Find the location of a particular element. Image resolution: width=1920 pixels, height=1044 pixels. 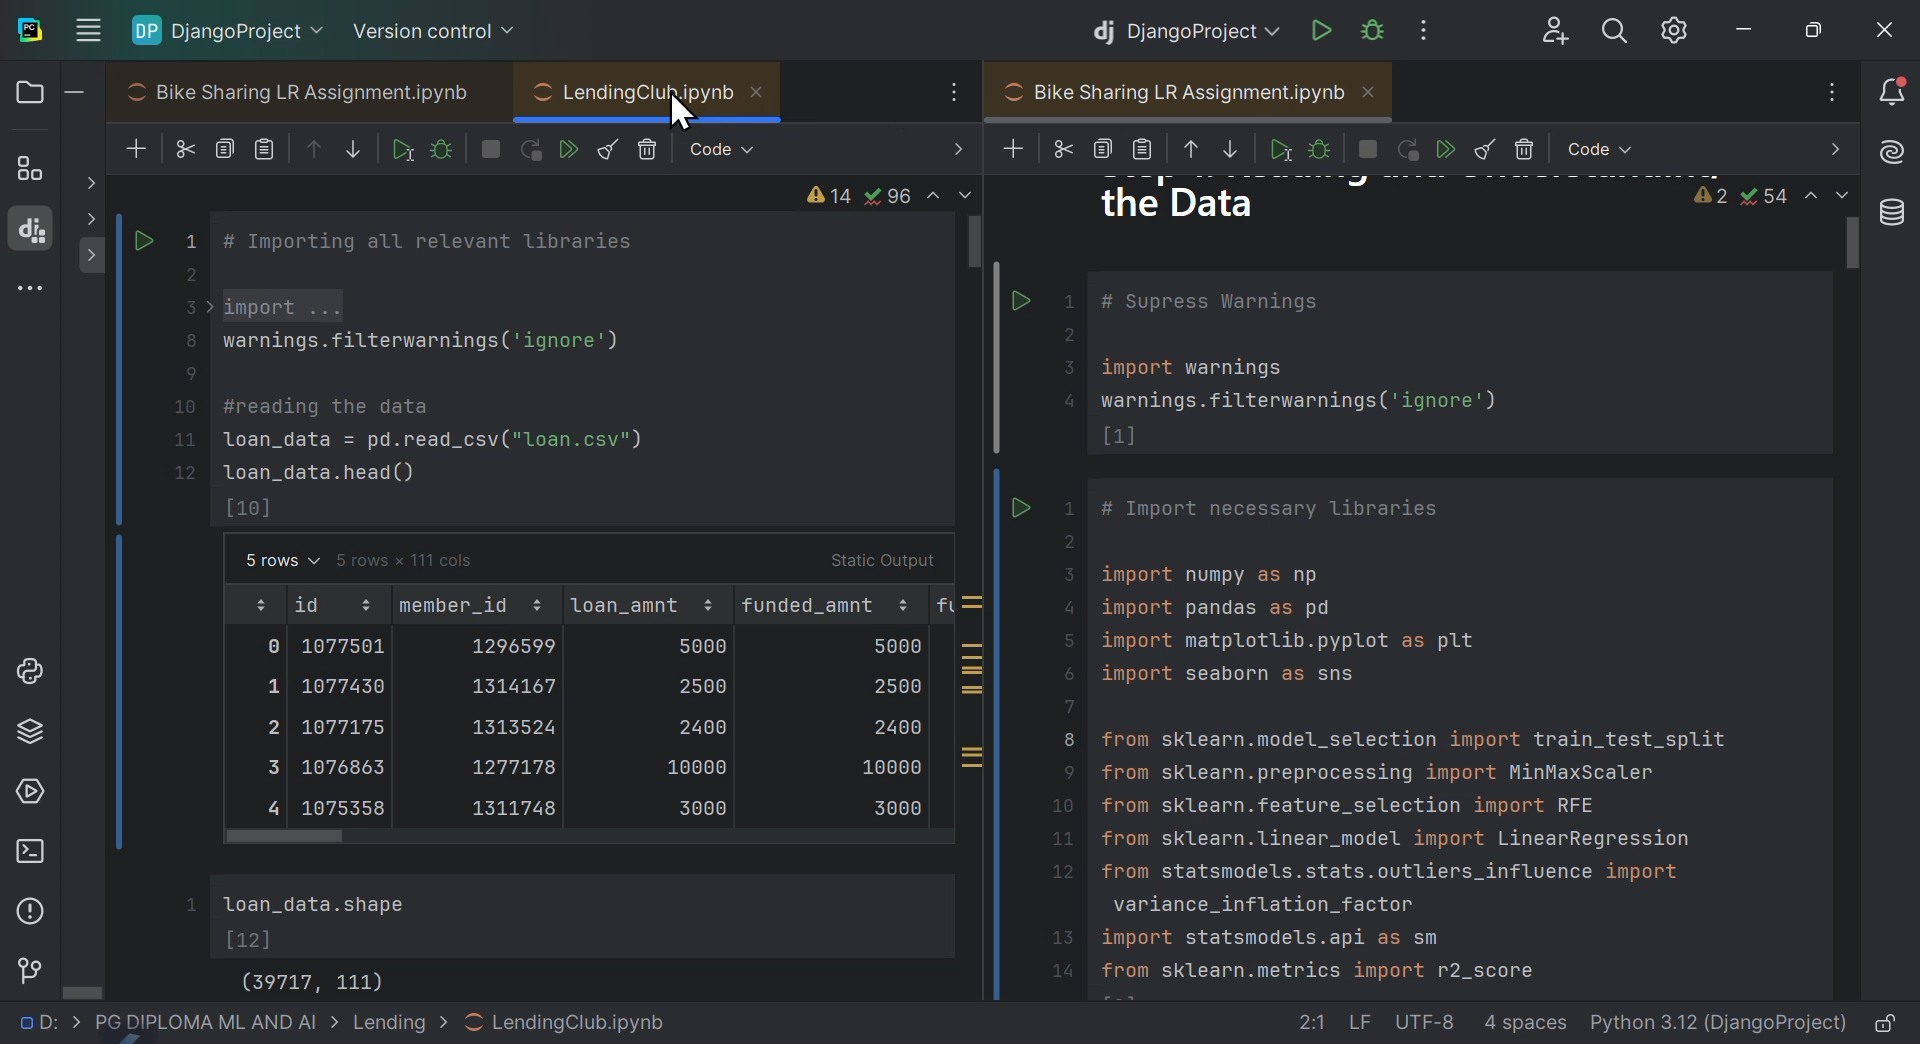

show is located at coordinates (88, 187).